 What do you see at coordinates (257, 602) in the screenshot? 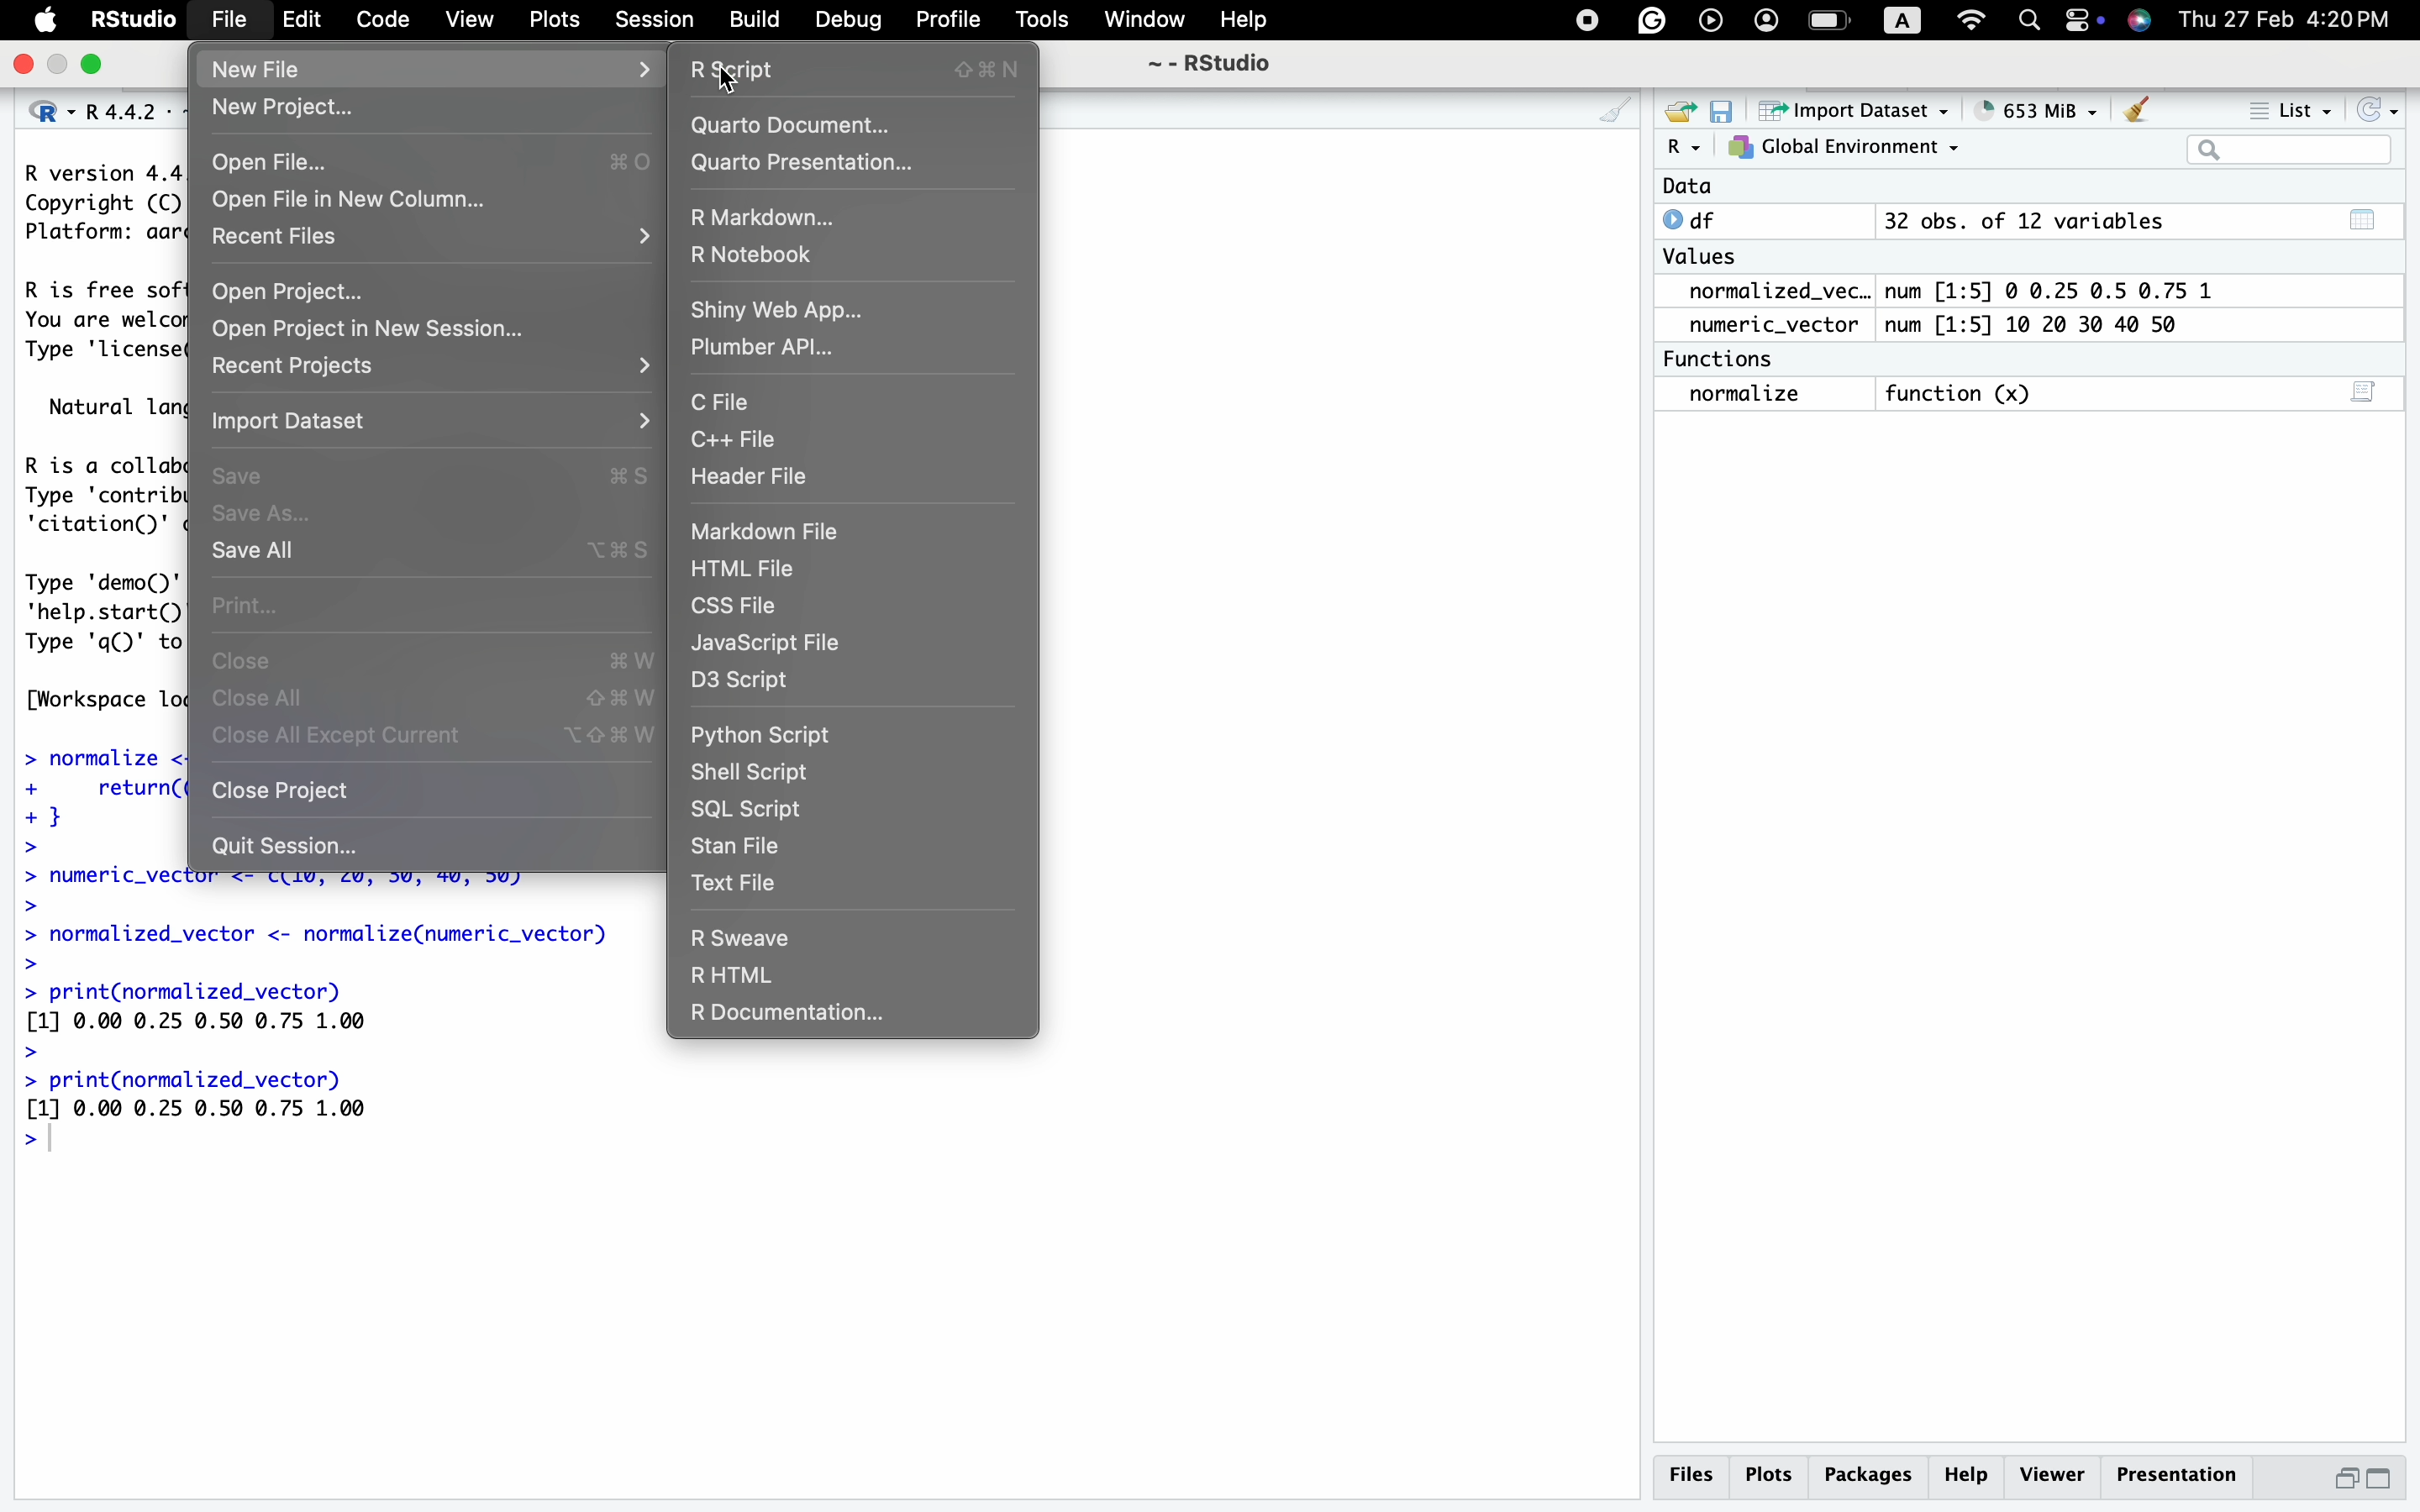
I see `Print` at bounding box center [257, 602].